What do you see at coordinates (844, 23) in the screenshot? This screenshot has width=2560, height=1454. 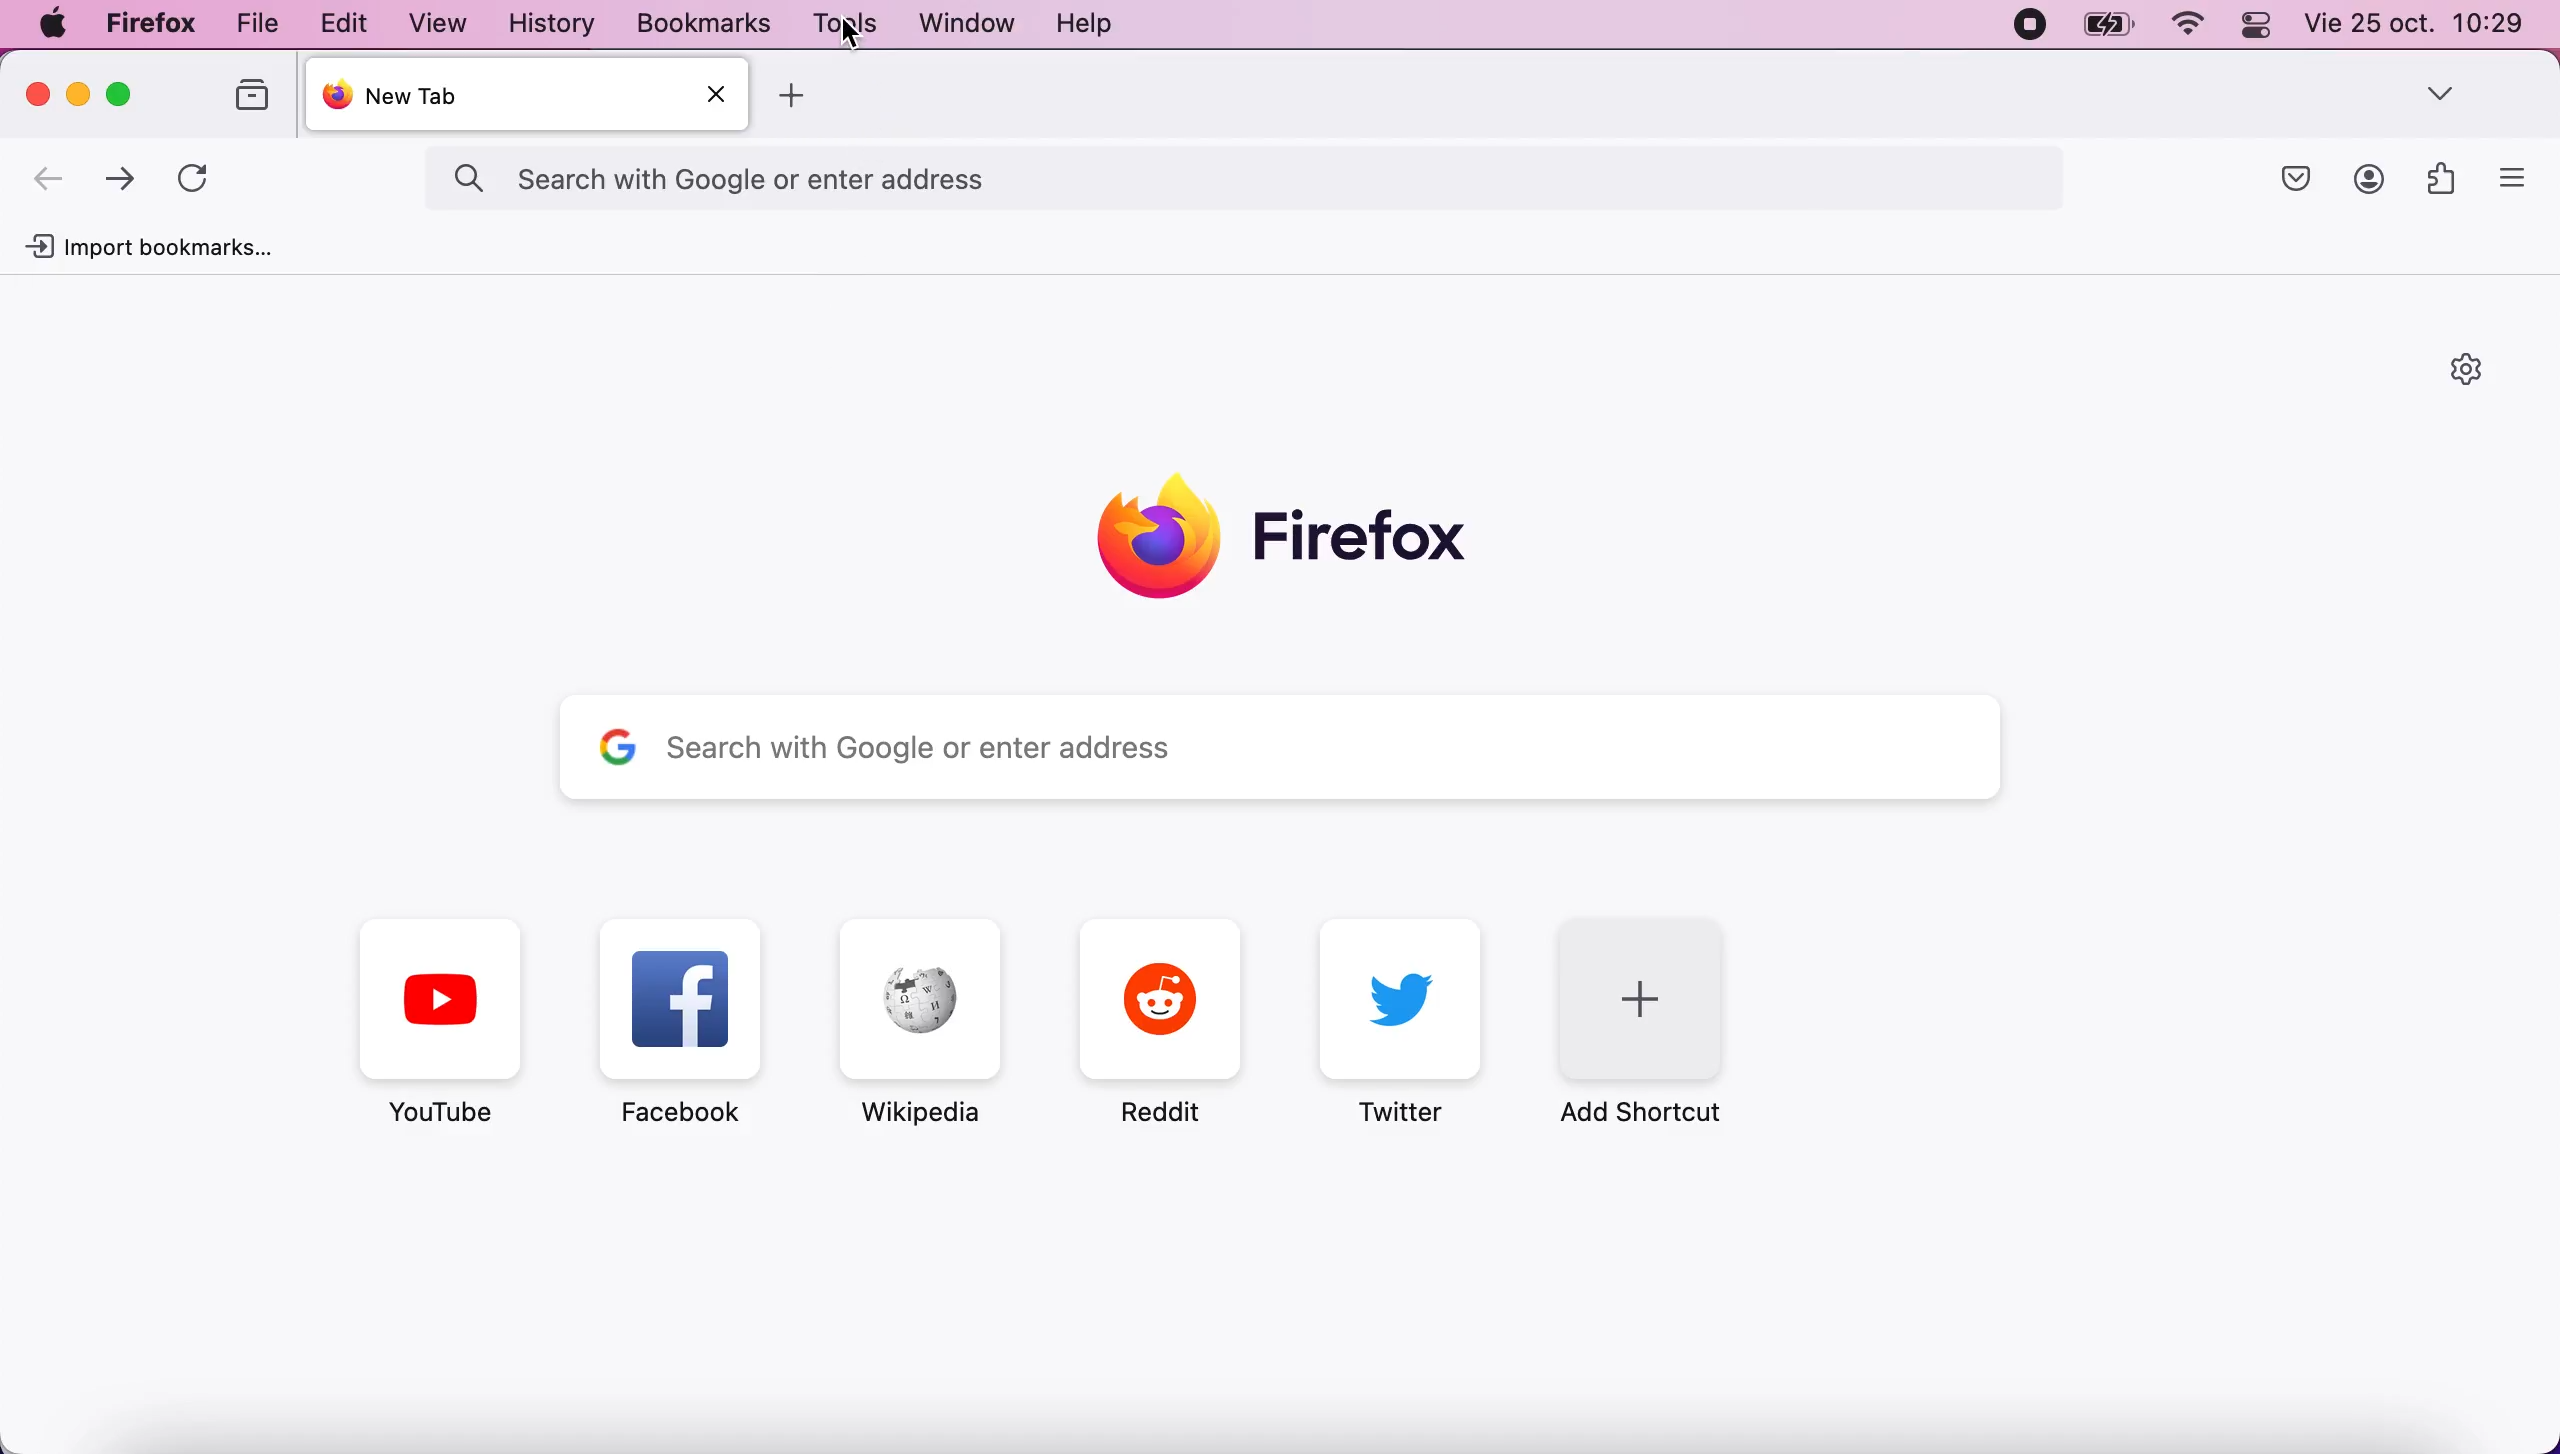 I see `Tools` at bounding box center [844, 23].